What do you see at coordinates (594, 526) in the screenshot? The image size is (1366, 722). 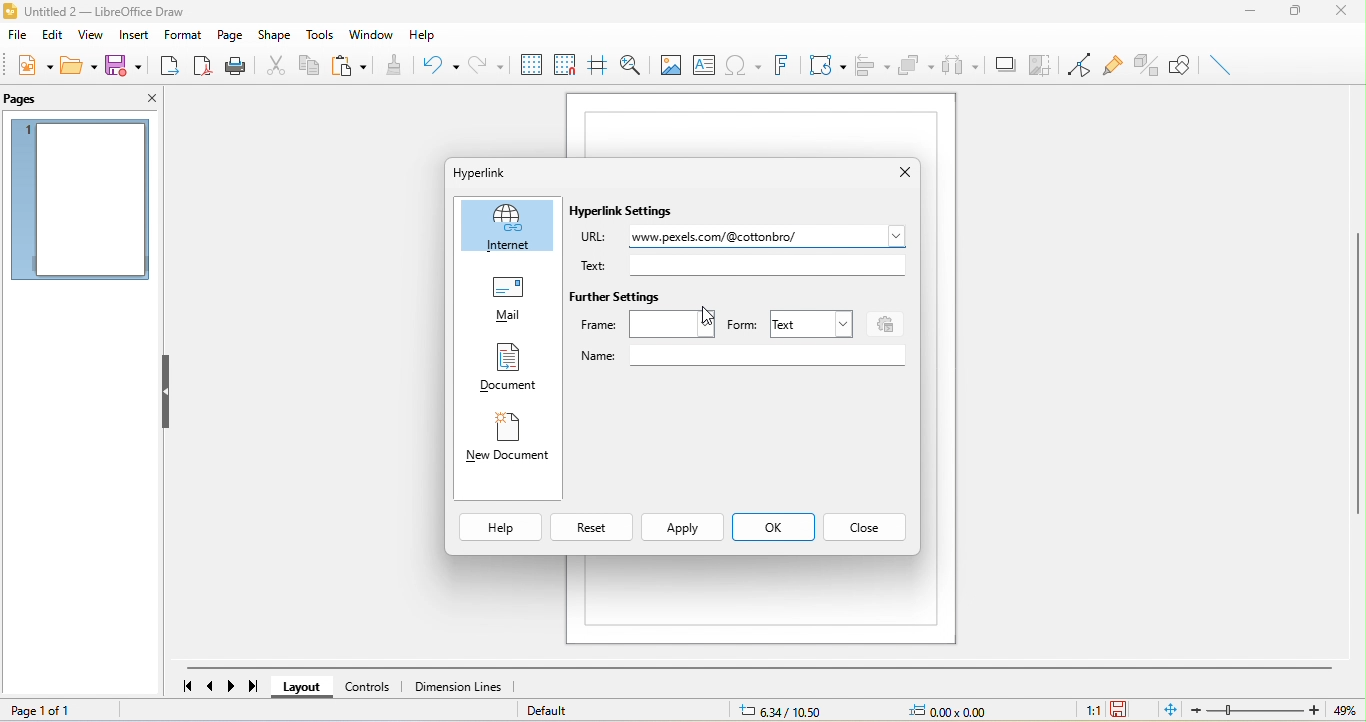 I see `reset` at bounding box center [594, 526].